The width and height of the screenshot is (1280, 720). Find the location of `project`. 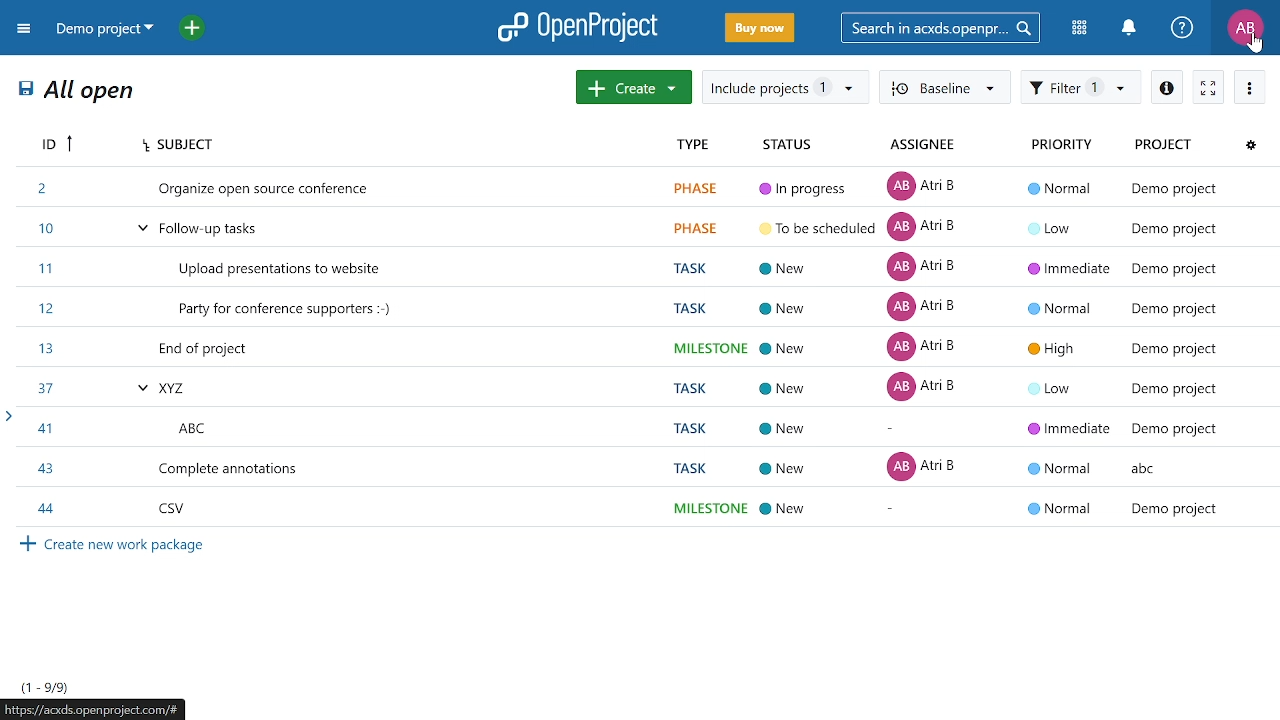

project is located at coordinates (1165, 147).